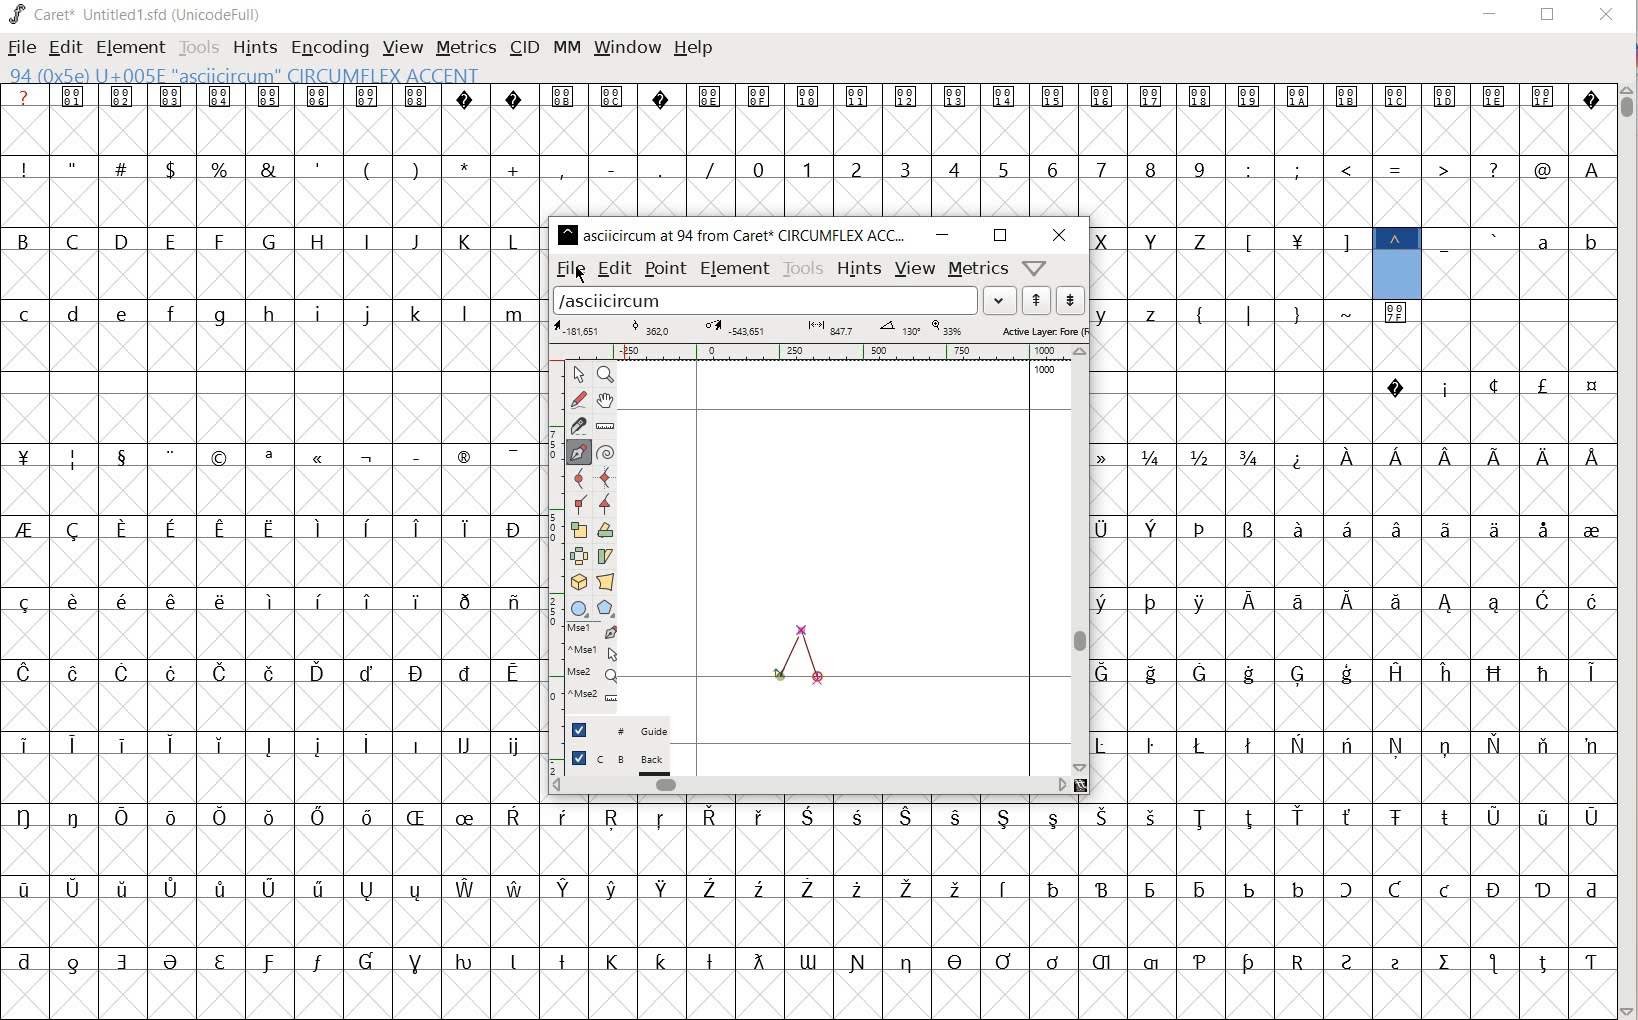 This screenshot has height=1020, width=1638. Describe the element at coordinates (999, 236) in the screenshot. I see `restore down` at that location.